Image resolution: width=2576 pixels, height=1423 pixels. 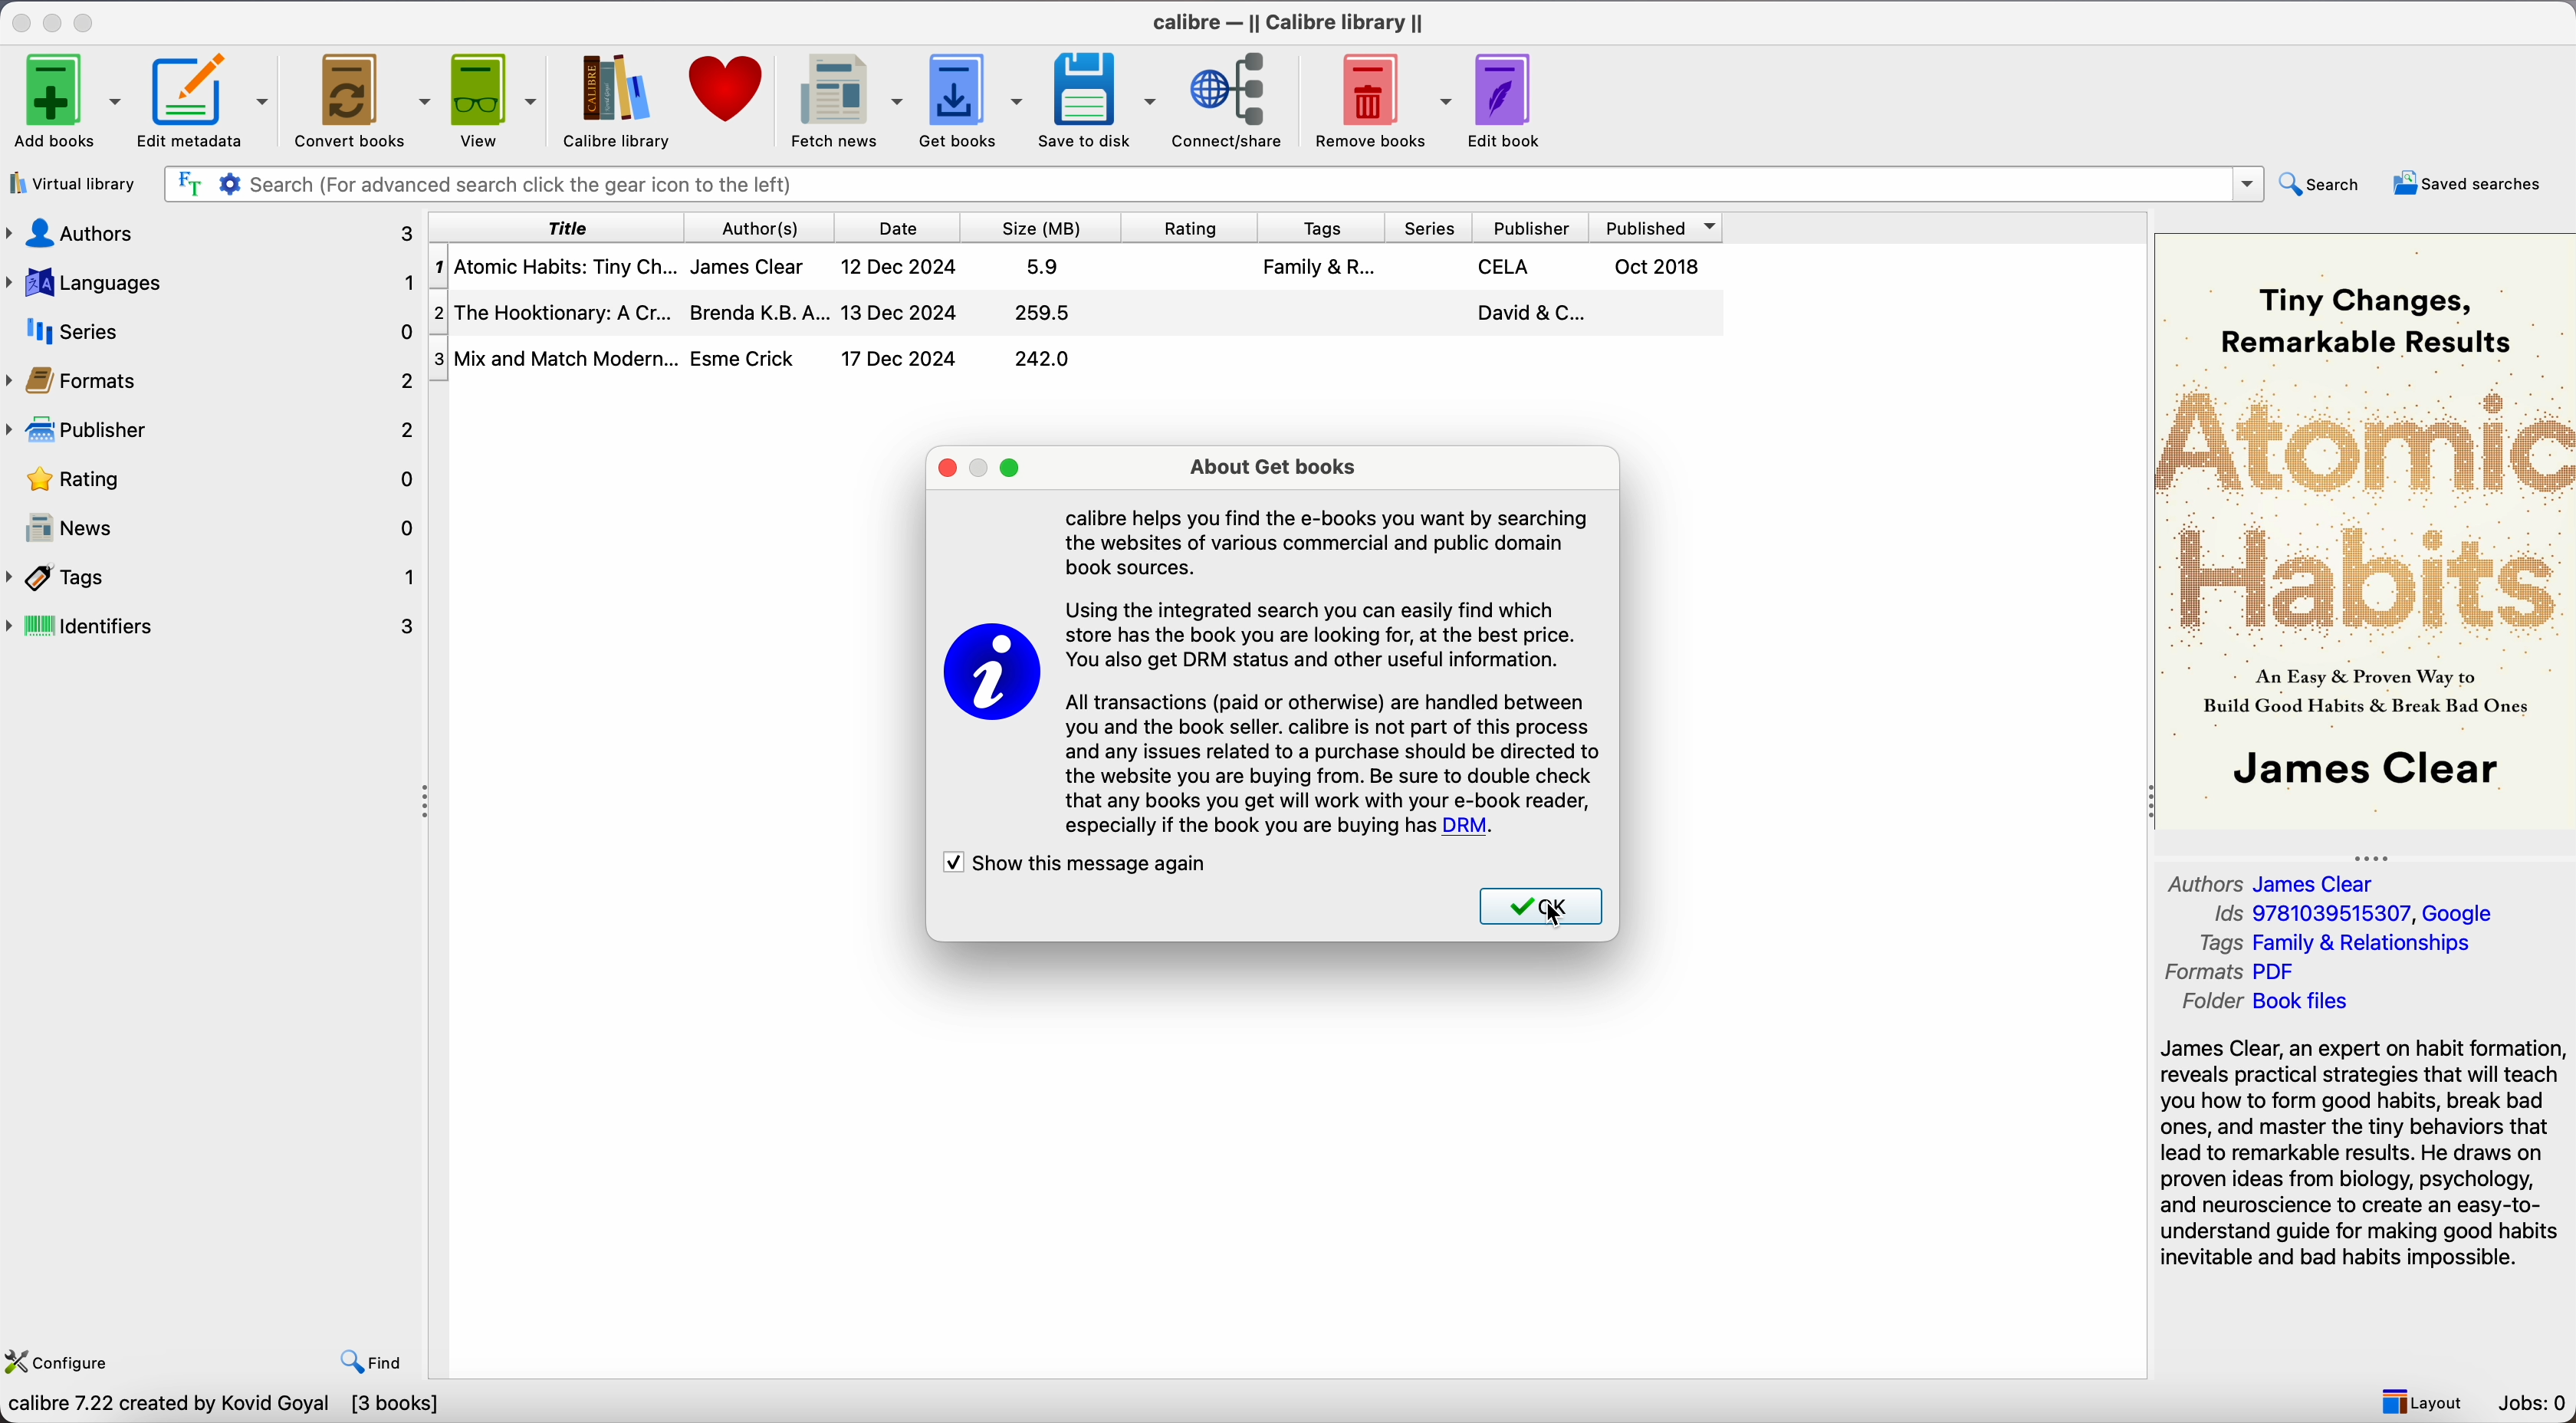 I want to click on title, so click(x=567, y=228).